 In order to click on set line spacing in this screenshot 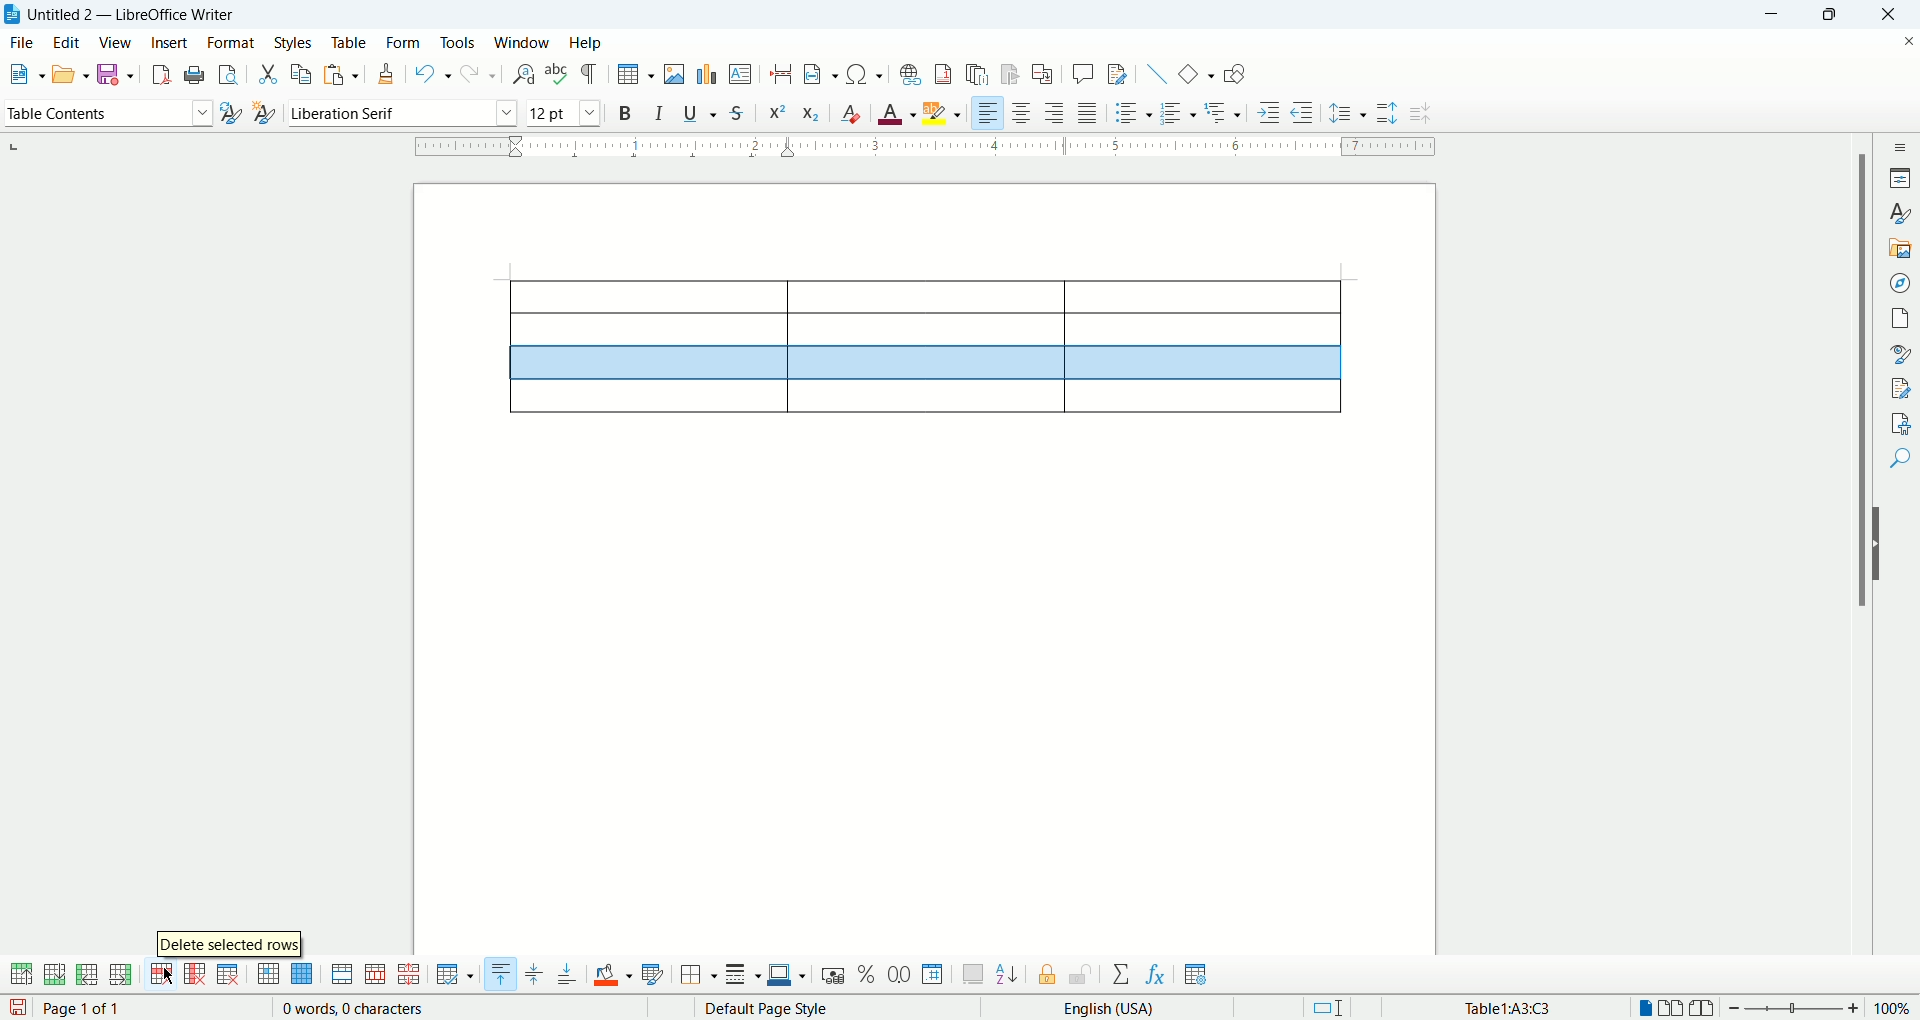, I will do `click(1347, 112)`.